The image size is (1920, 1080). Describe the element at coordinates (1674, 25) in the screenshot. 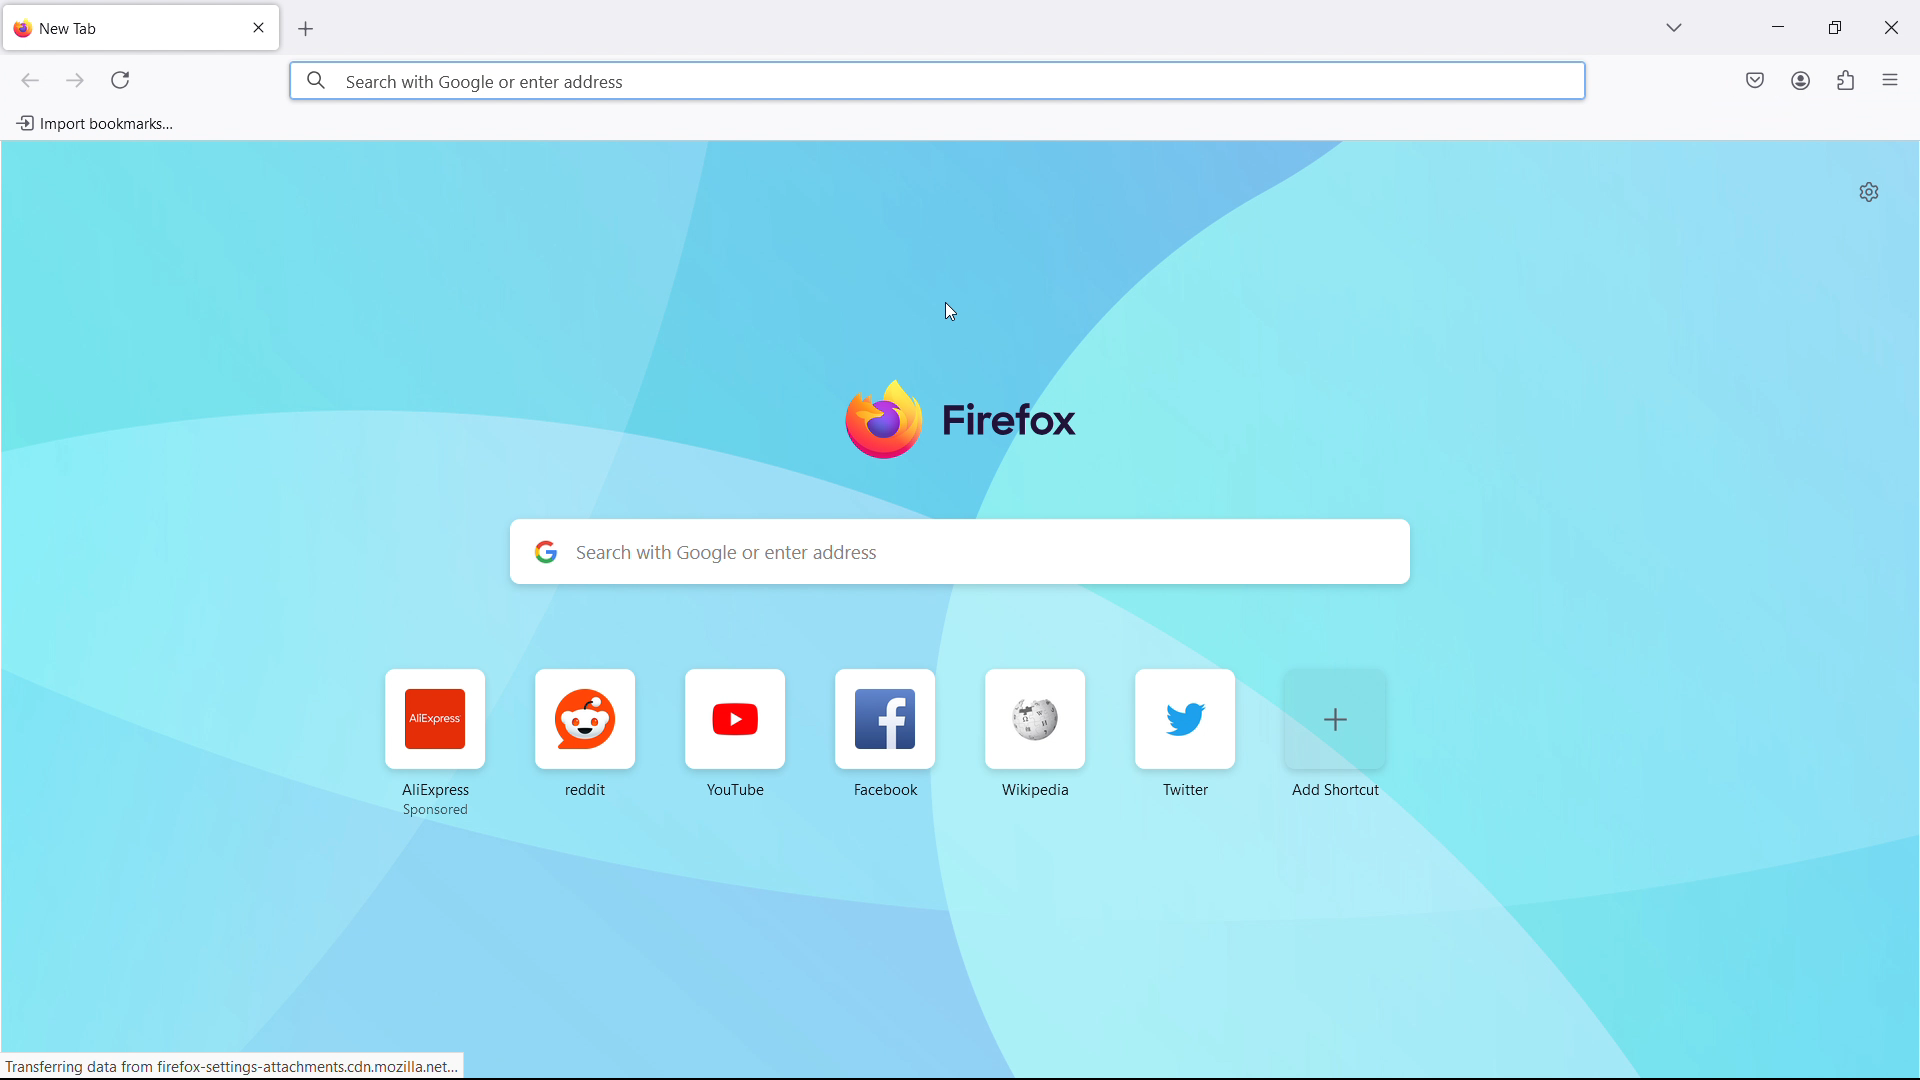

I see `list all tabs` at that location.